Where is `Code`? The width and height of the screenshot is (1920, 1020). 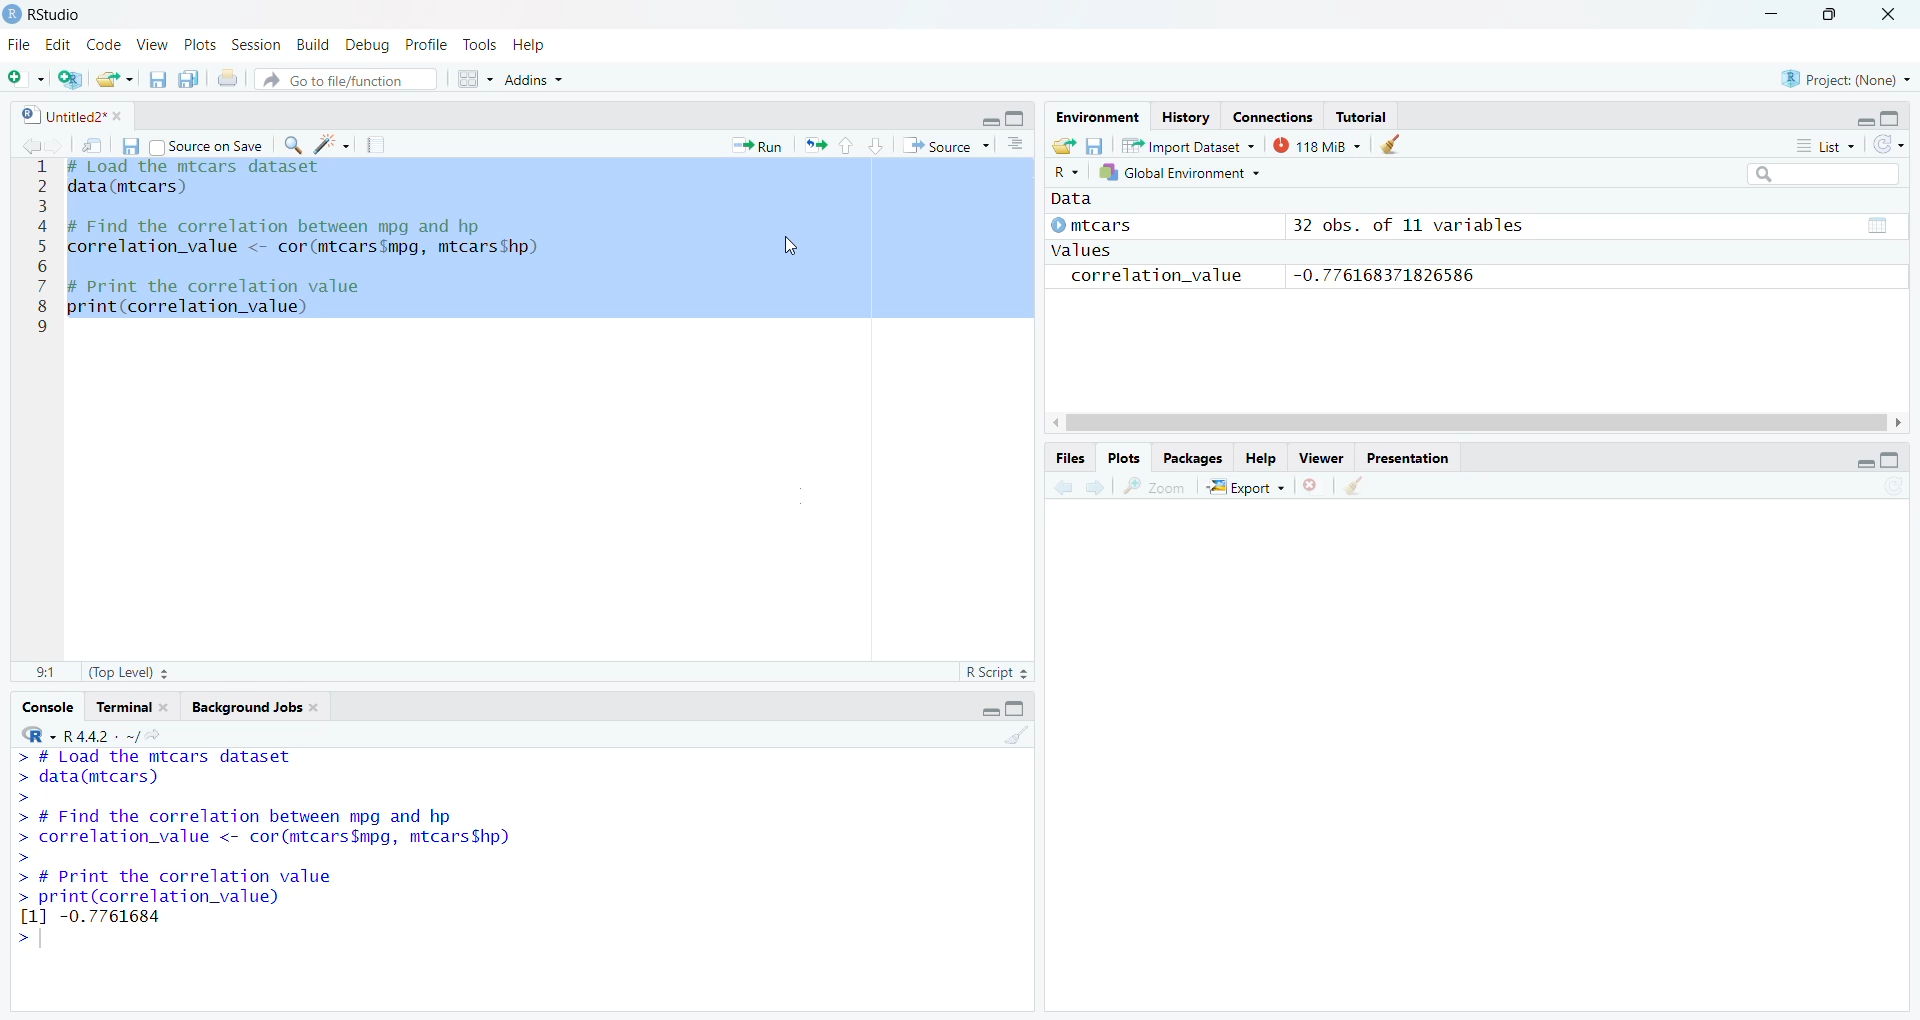
Code is located at coordinates (105, 46).